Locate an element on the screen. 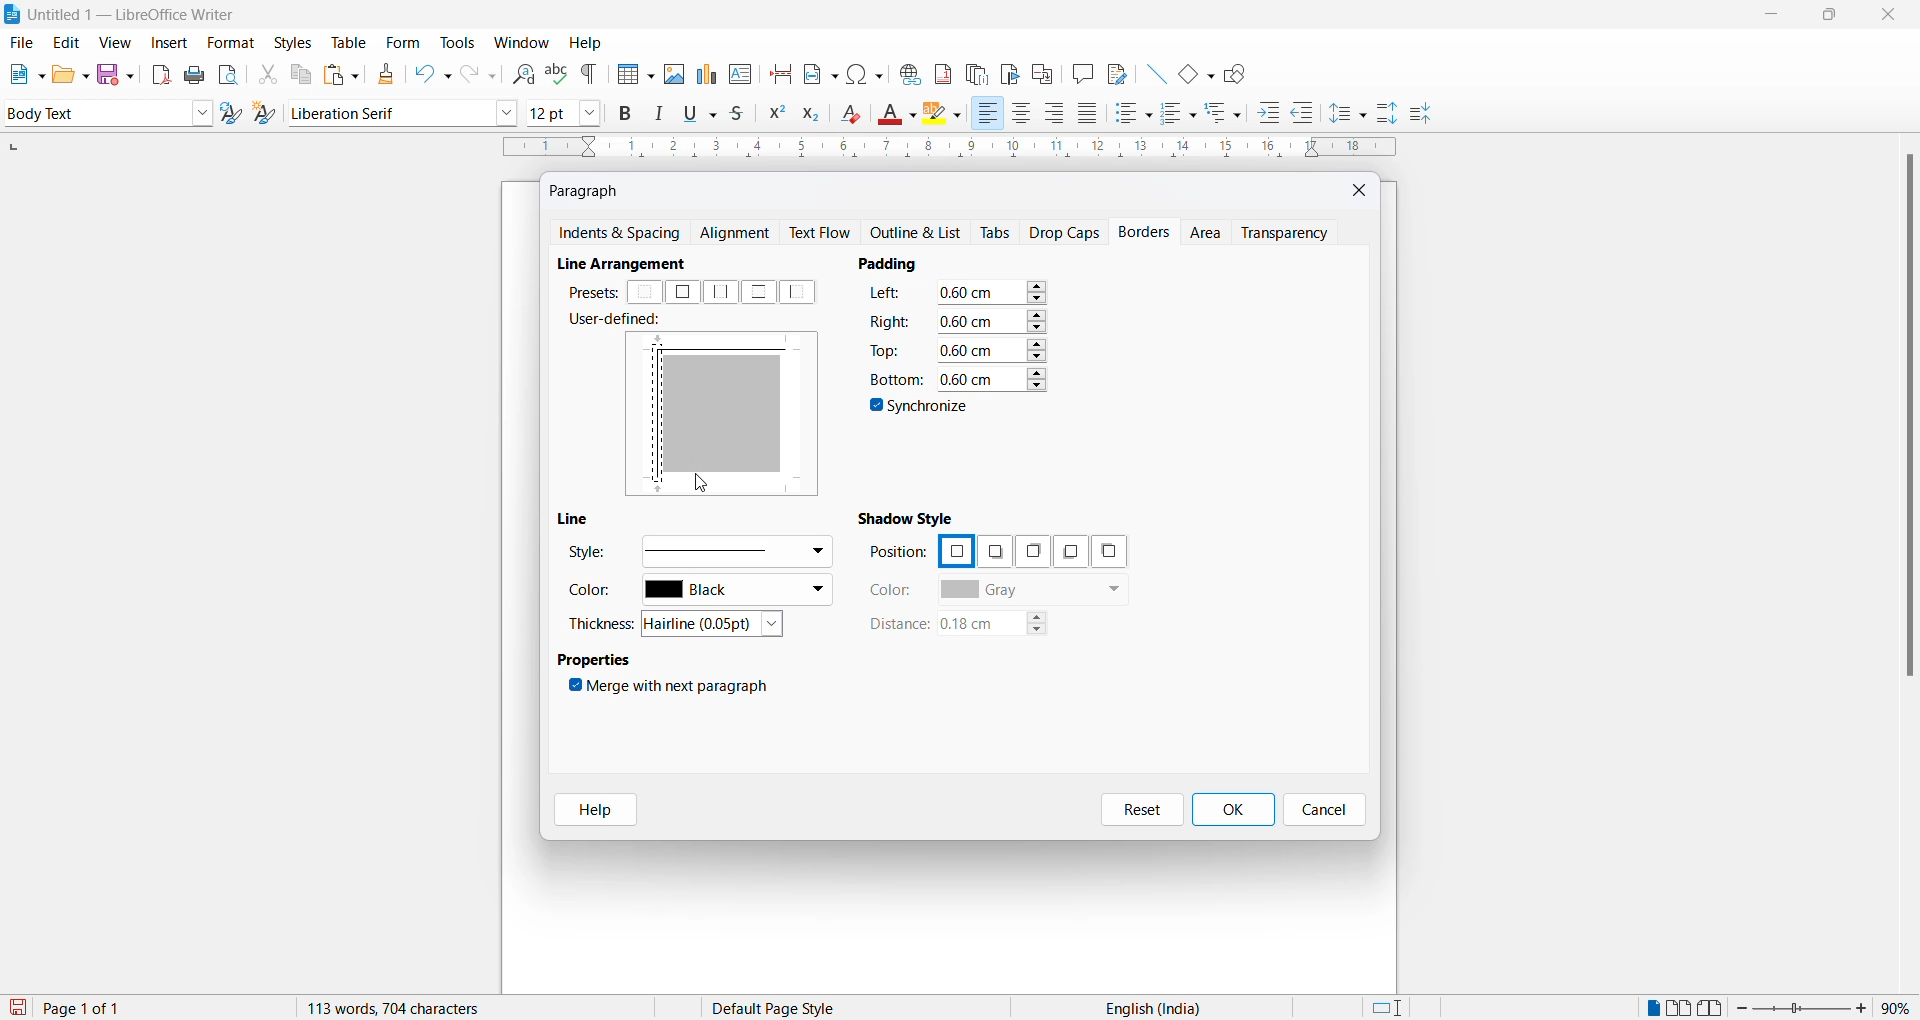 This screenshot has height=1020, width=1920. format is located at coordinates (226, 44).